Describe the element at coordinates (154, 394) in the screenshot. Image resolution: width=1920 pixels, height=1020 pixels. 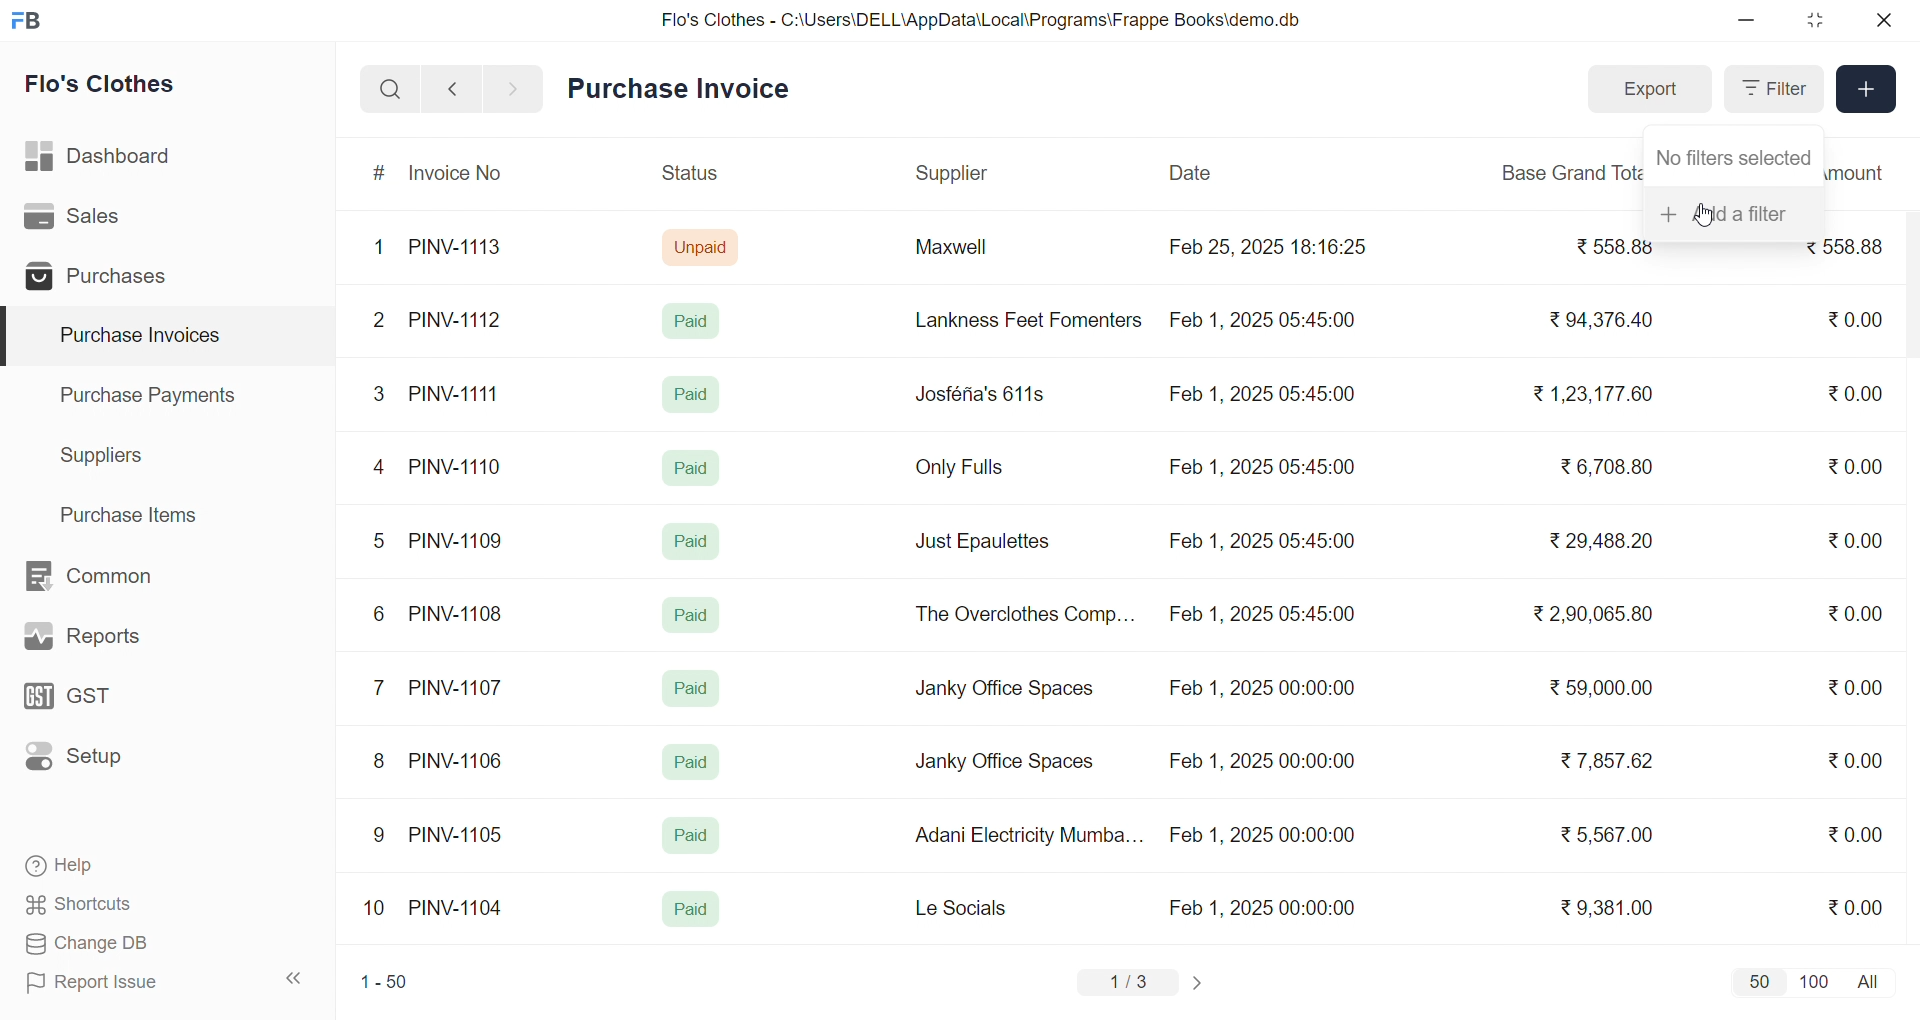
I see `Purchase Payments` at that location.